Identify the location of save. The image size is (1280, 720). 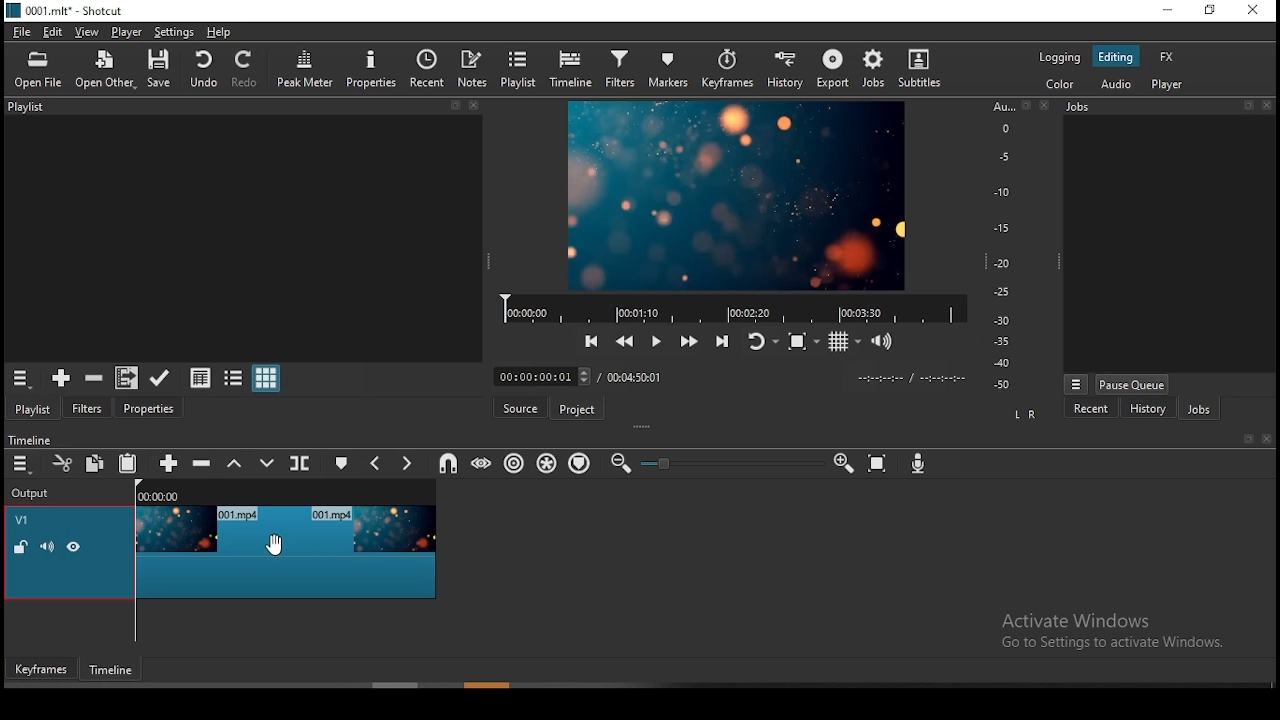
(165, 72).